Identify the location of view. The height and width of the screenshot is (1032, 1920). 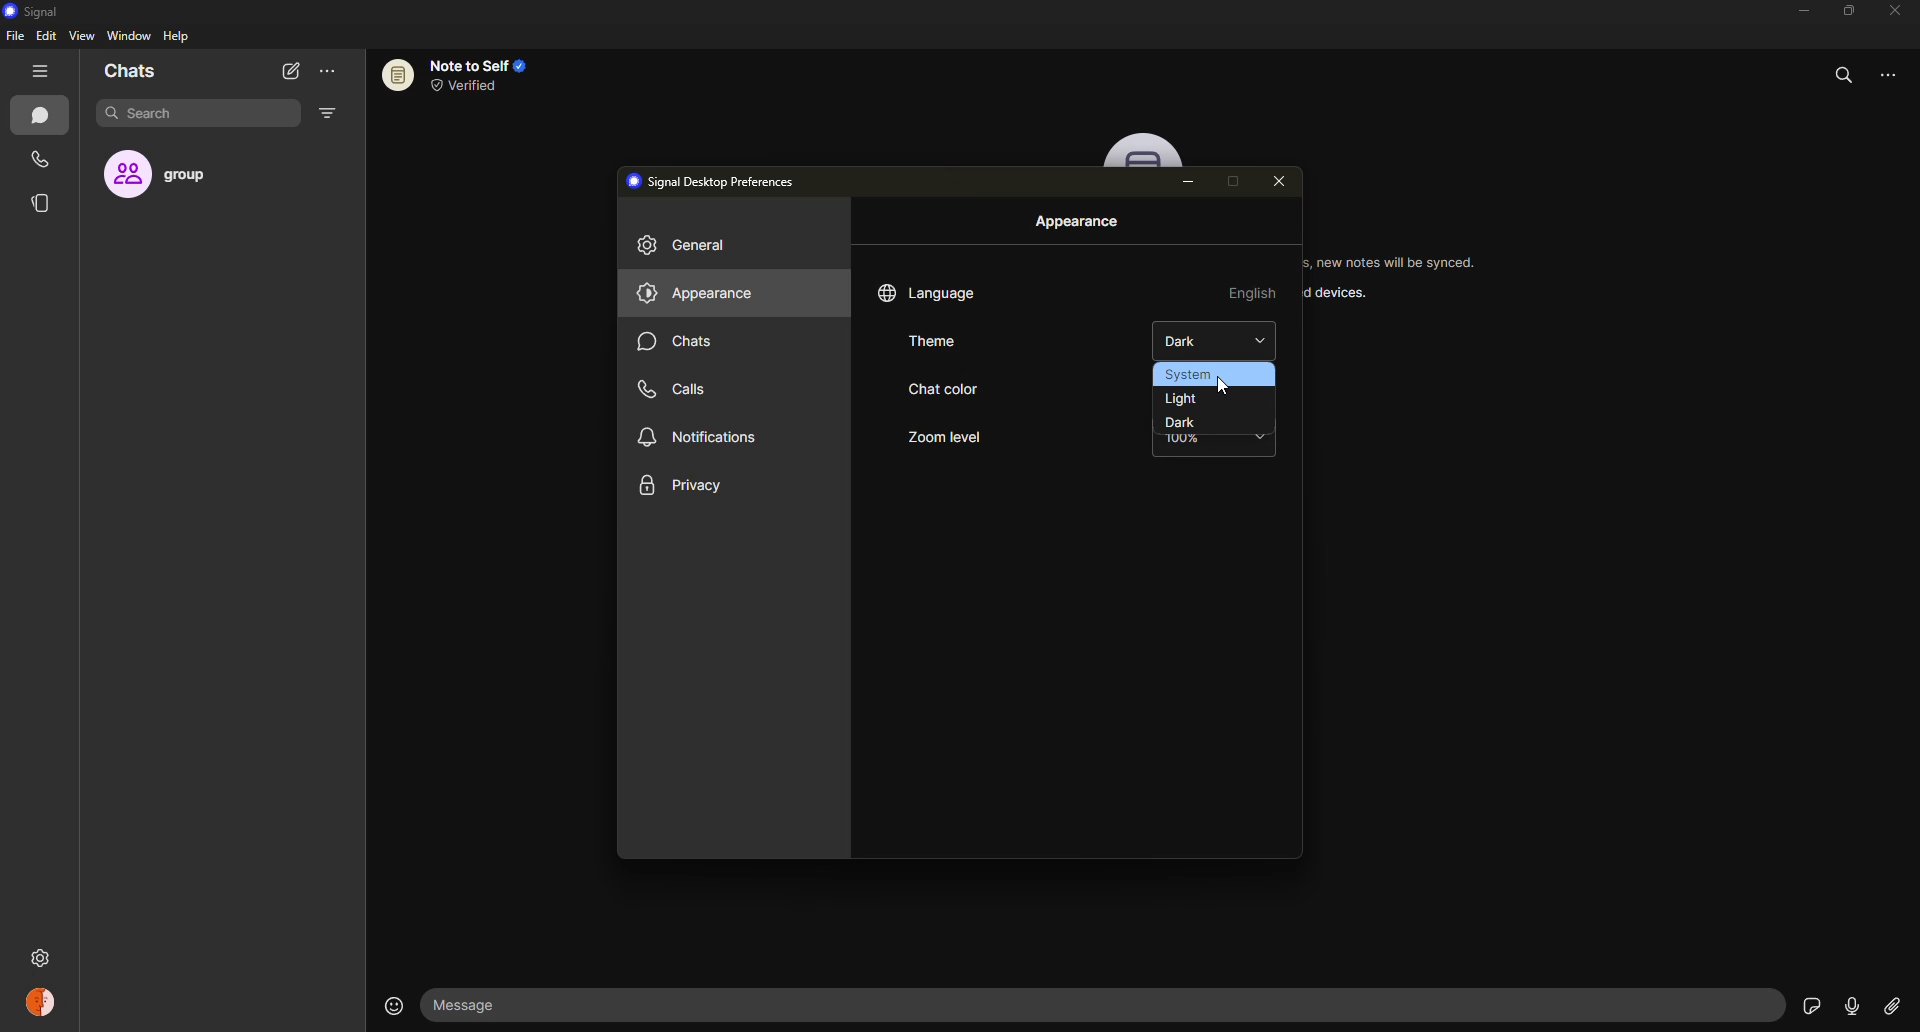
(81, 35).